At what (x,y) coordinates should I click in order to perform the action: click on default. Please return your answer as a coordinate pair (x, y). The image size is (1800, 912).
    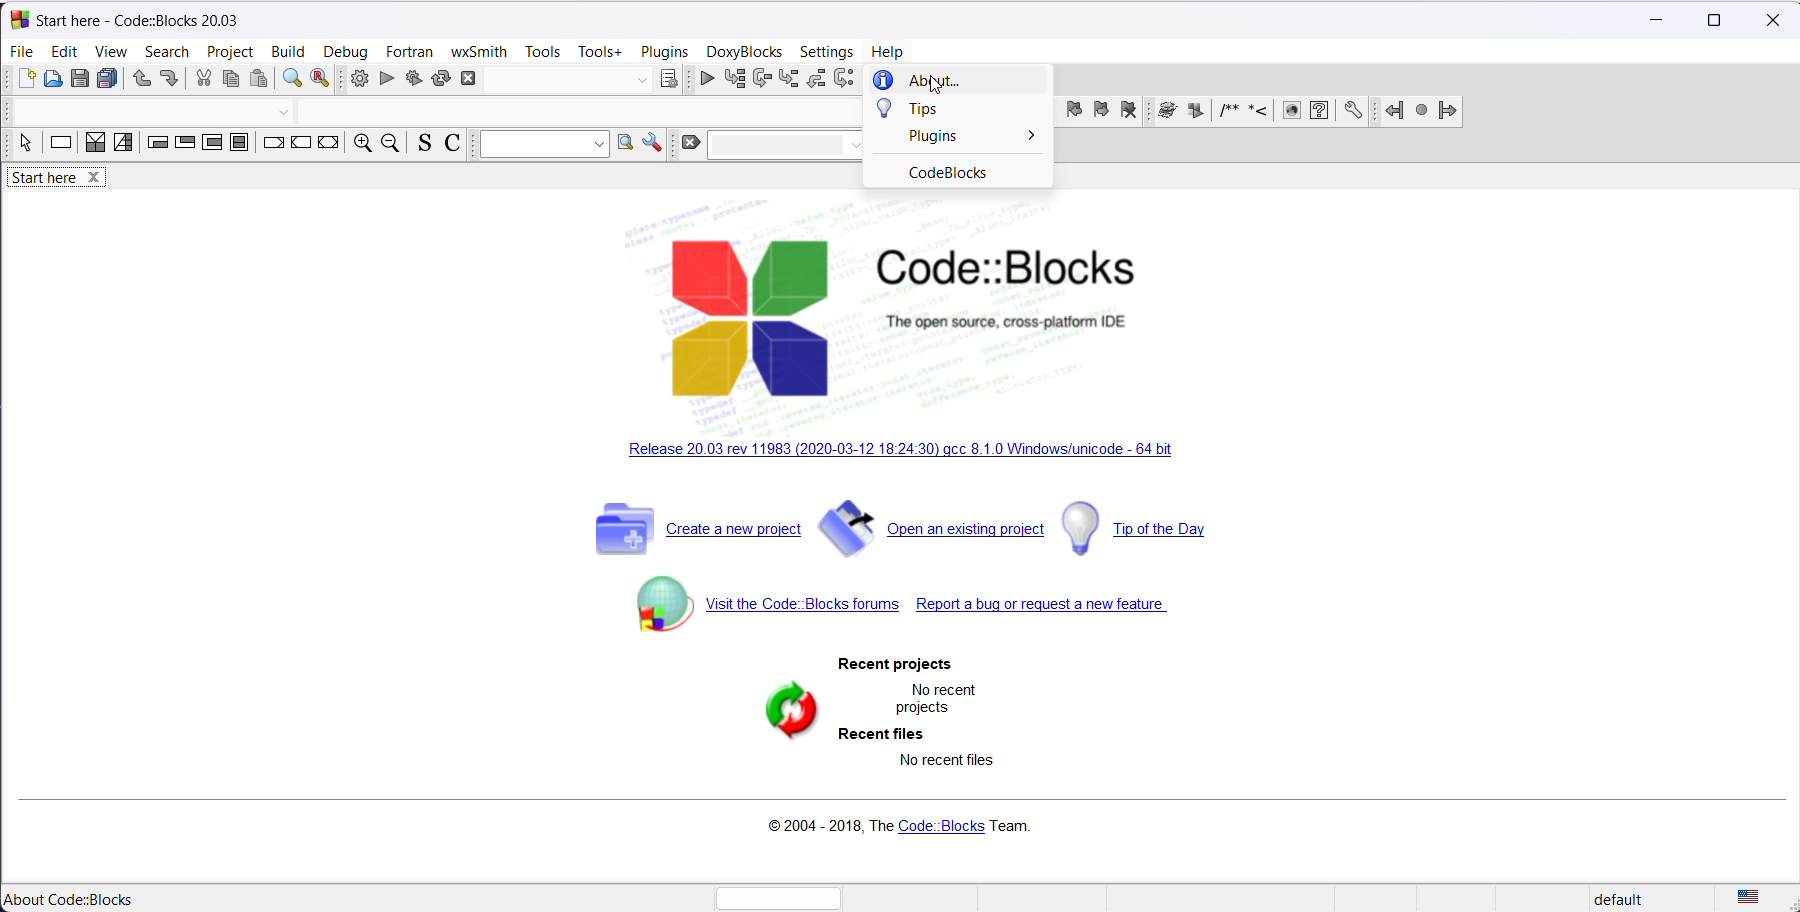
    Looking at the image, I should click on (1630, 900).